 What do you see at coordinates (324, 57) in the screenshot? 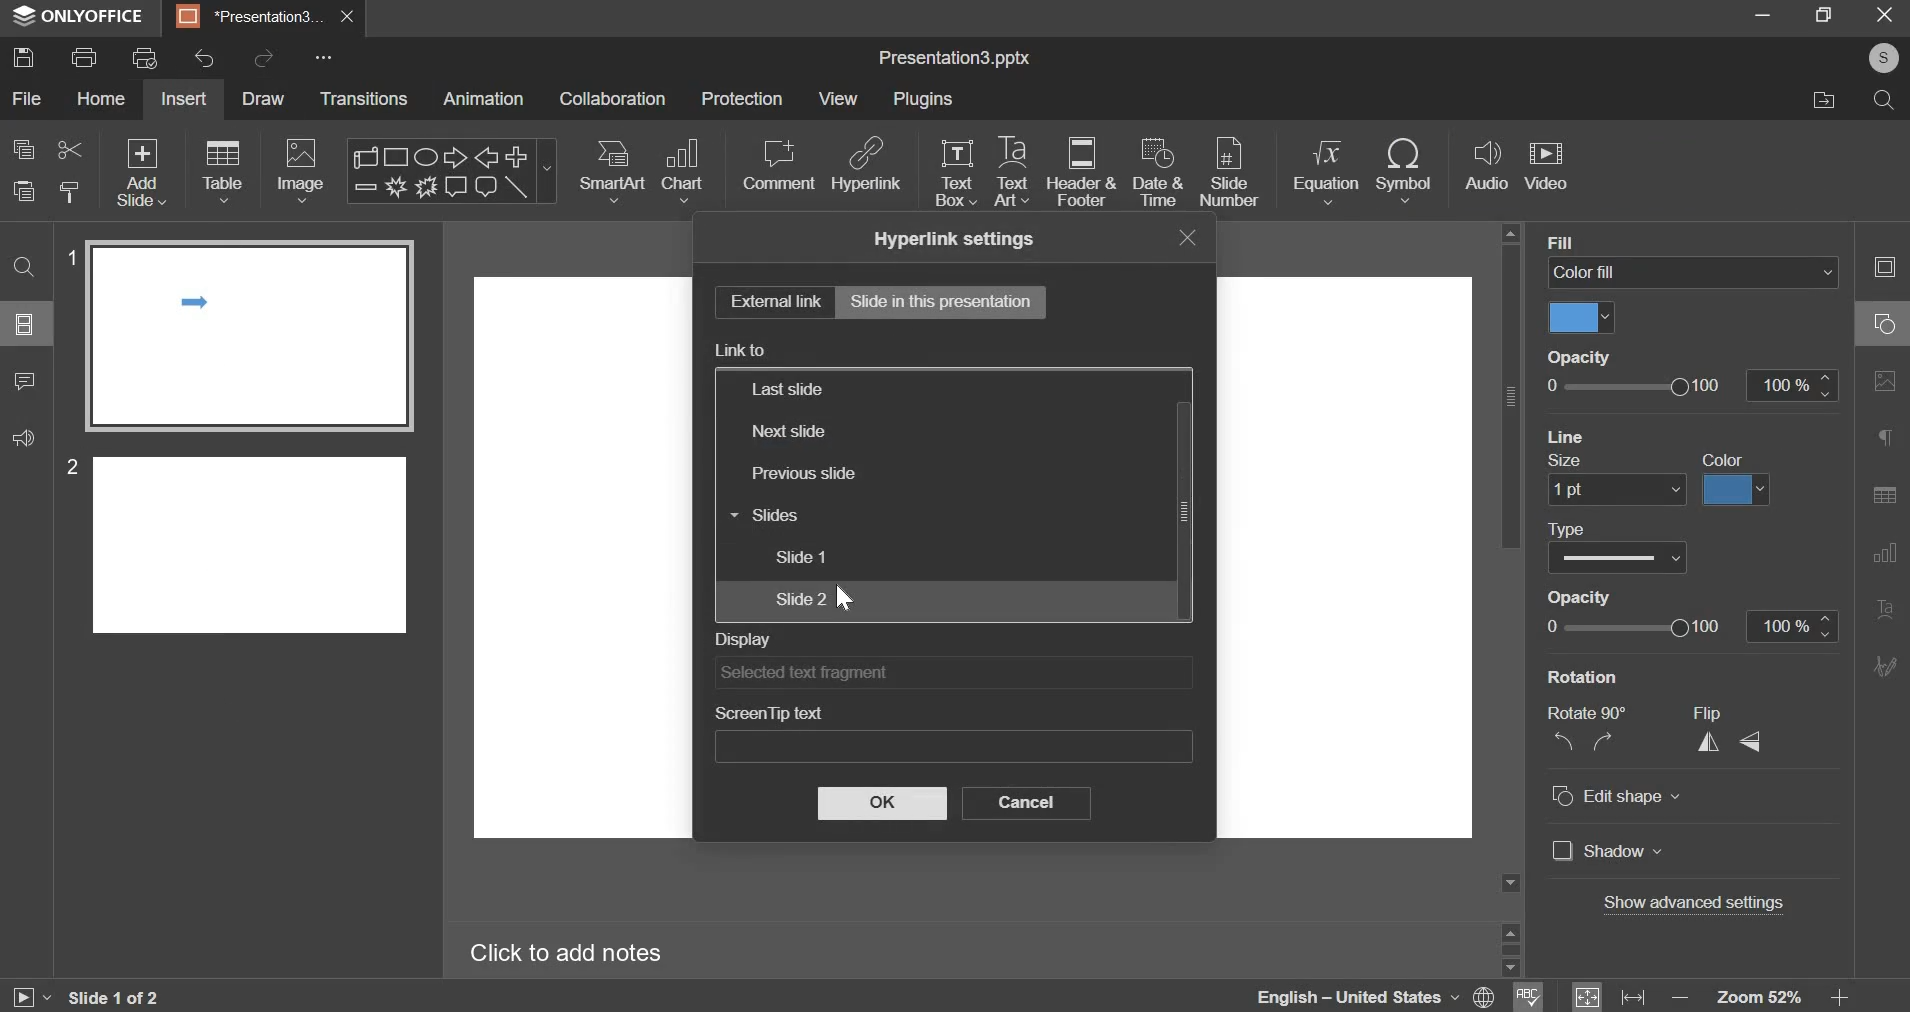
I see `customize quick access` at bounding box center [324, 57].